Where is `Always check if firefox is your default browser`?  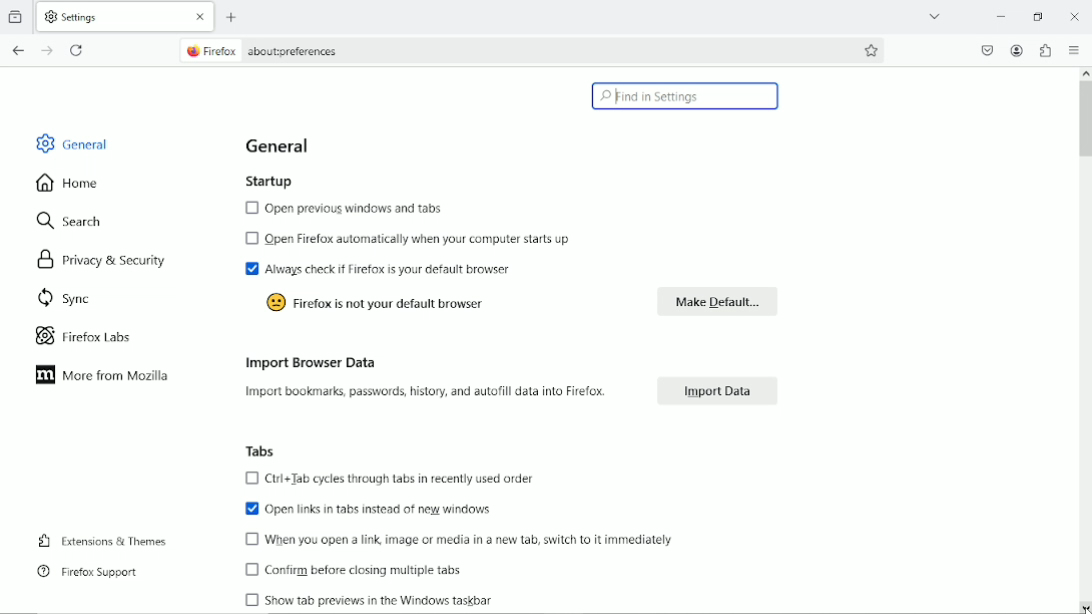 Always check if firefox is your default browser is located at coordinates (383, 270).